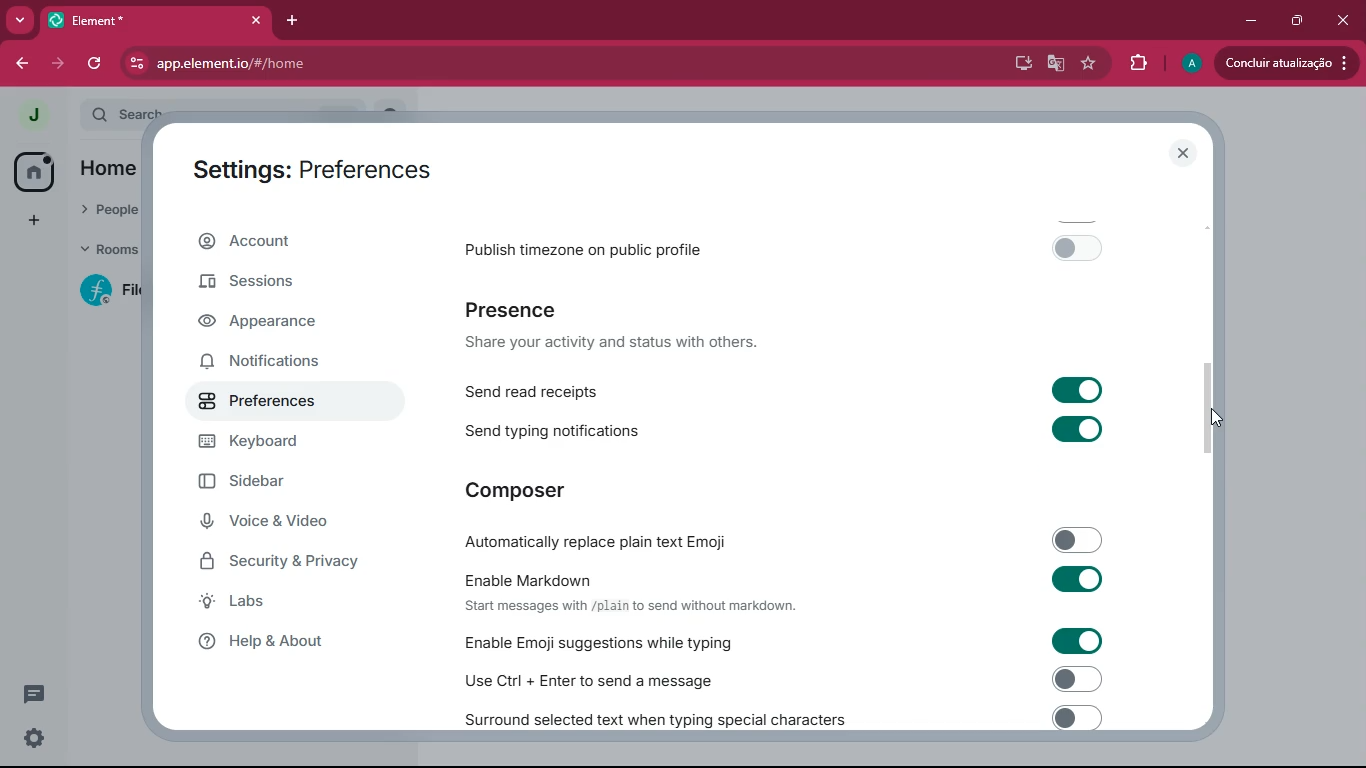 The image size is (1366, 768). I want to click on publish timezone, so click(792, 247).